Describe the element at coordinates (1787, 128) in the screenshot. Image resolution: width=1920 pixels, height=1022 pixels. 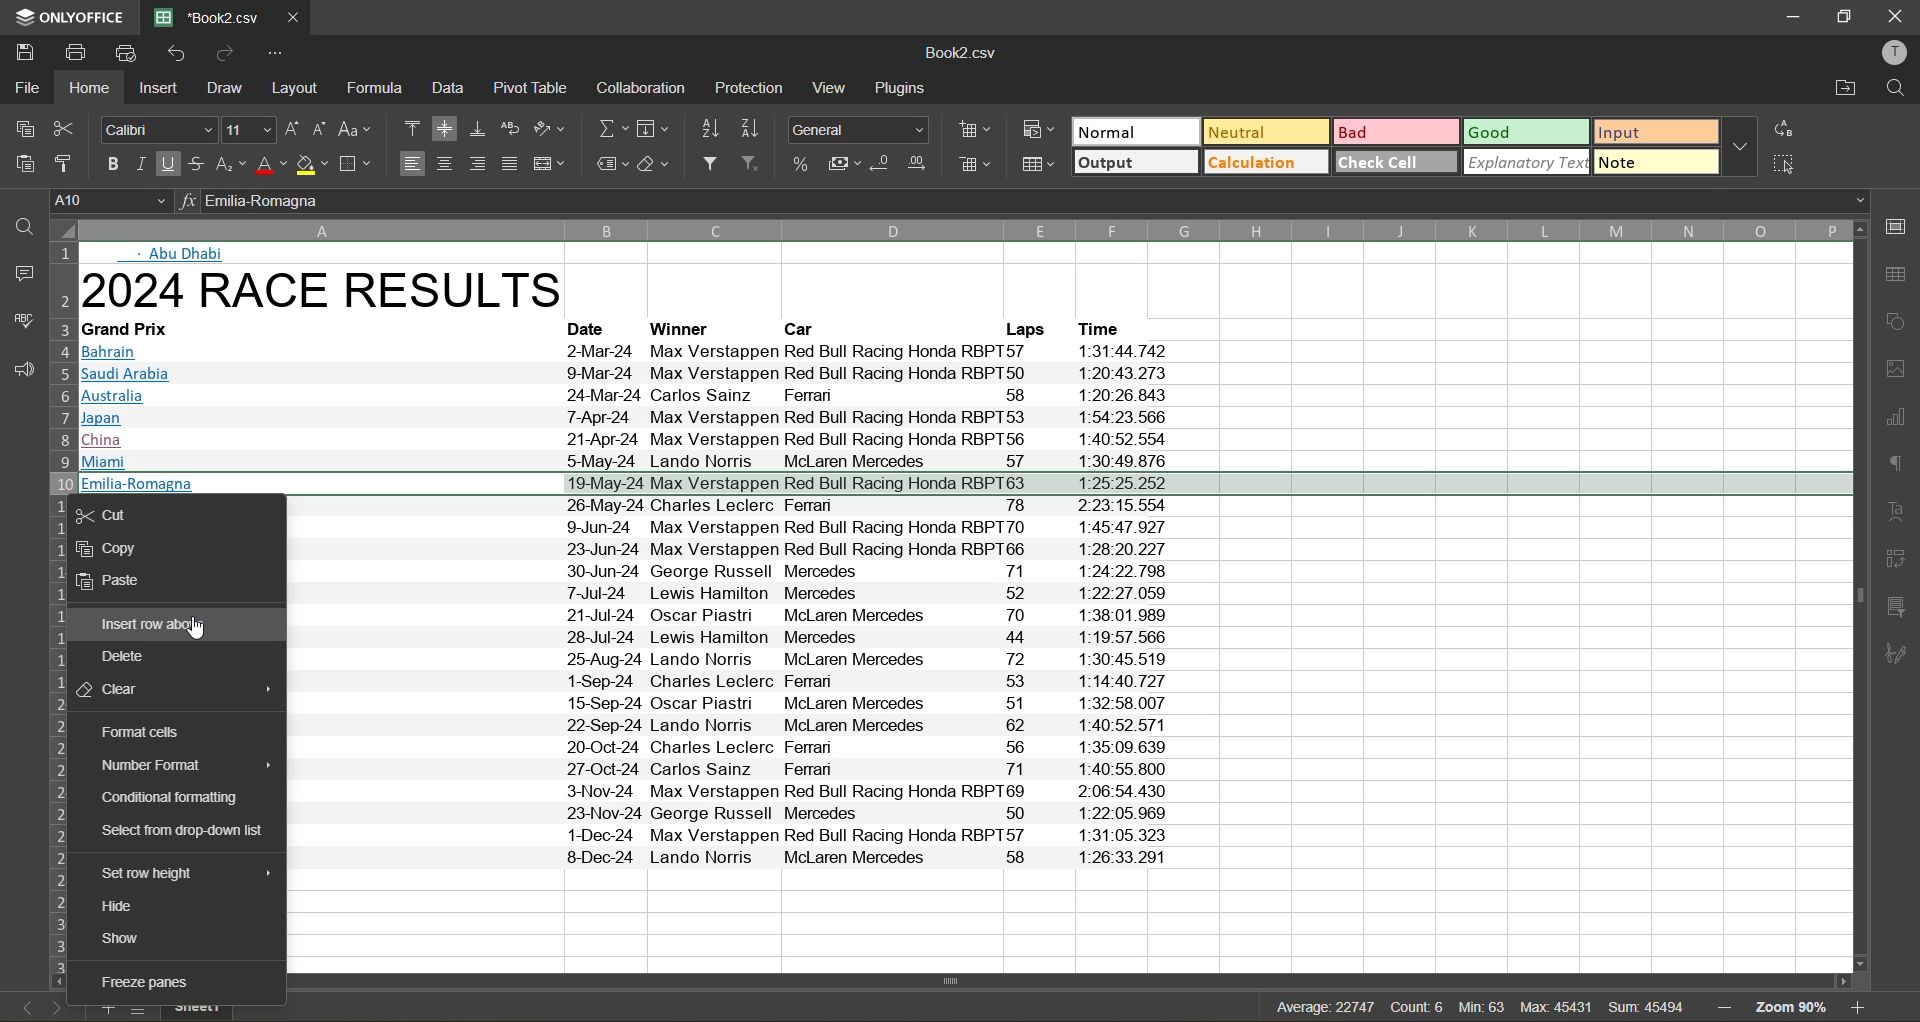
I see `replace` at that location.